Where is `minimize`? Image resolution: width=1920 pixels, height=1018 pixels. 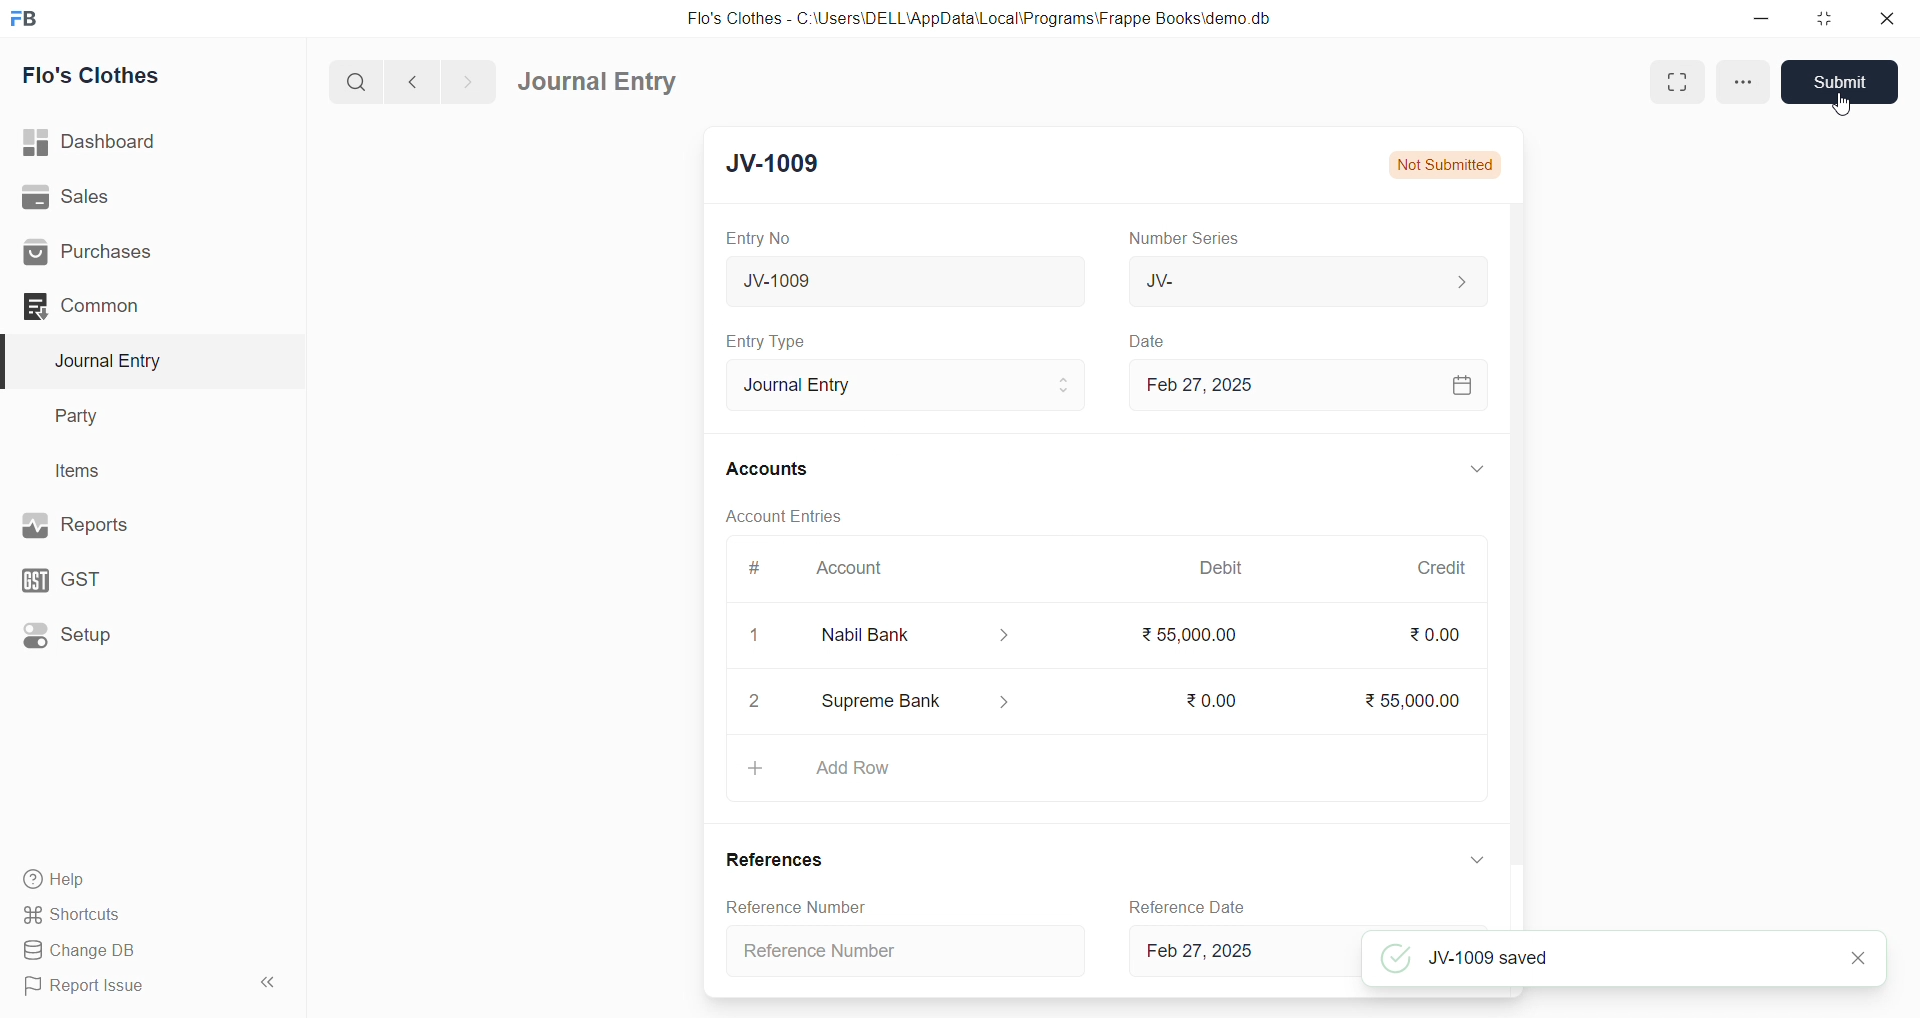
minimize is located at coordinates (1758, 17).